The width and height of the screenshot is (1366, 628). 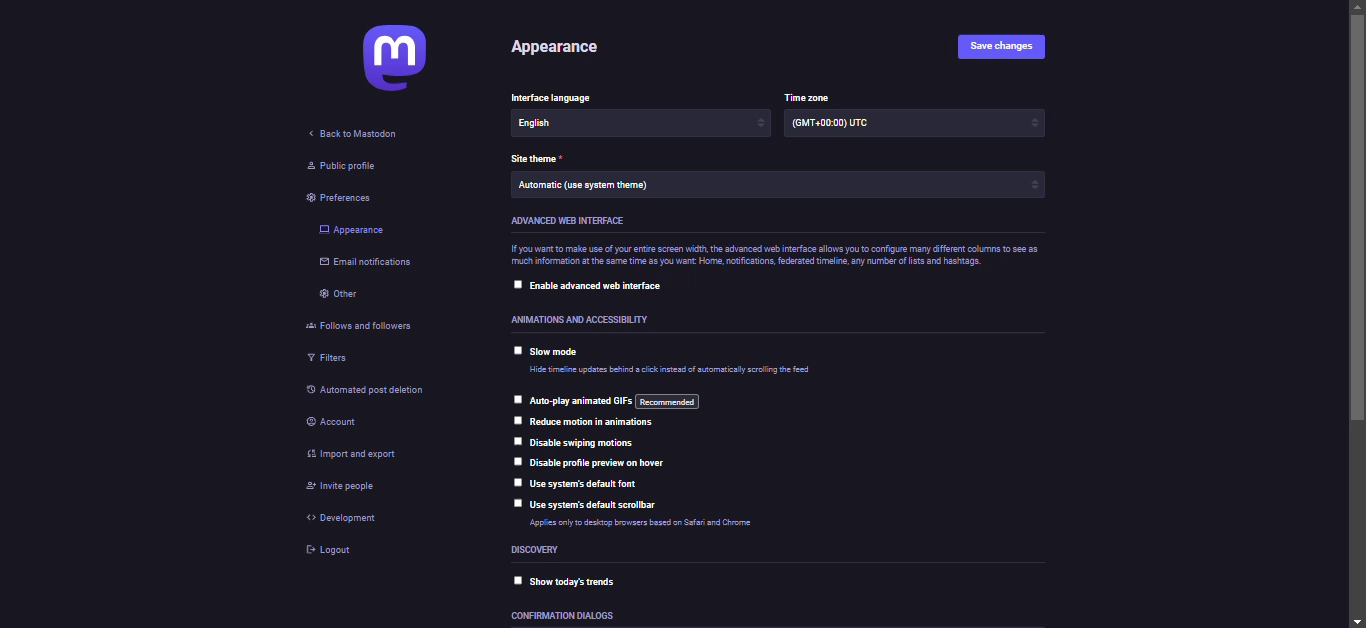 What do you see at coordinates (563, 98) in the screenshot?
I see `language` at bounding box center [563, 98].